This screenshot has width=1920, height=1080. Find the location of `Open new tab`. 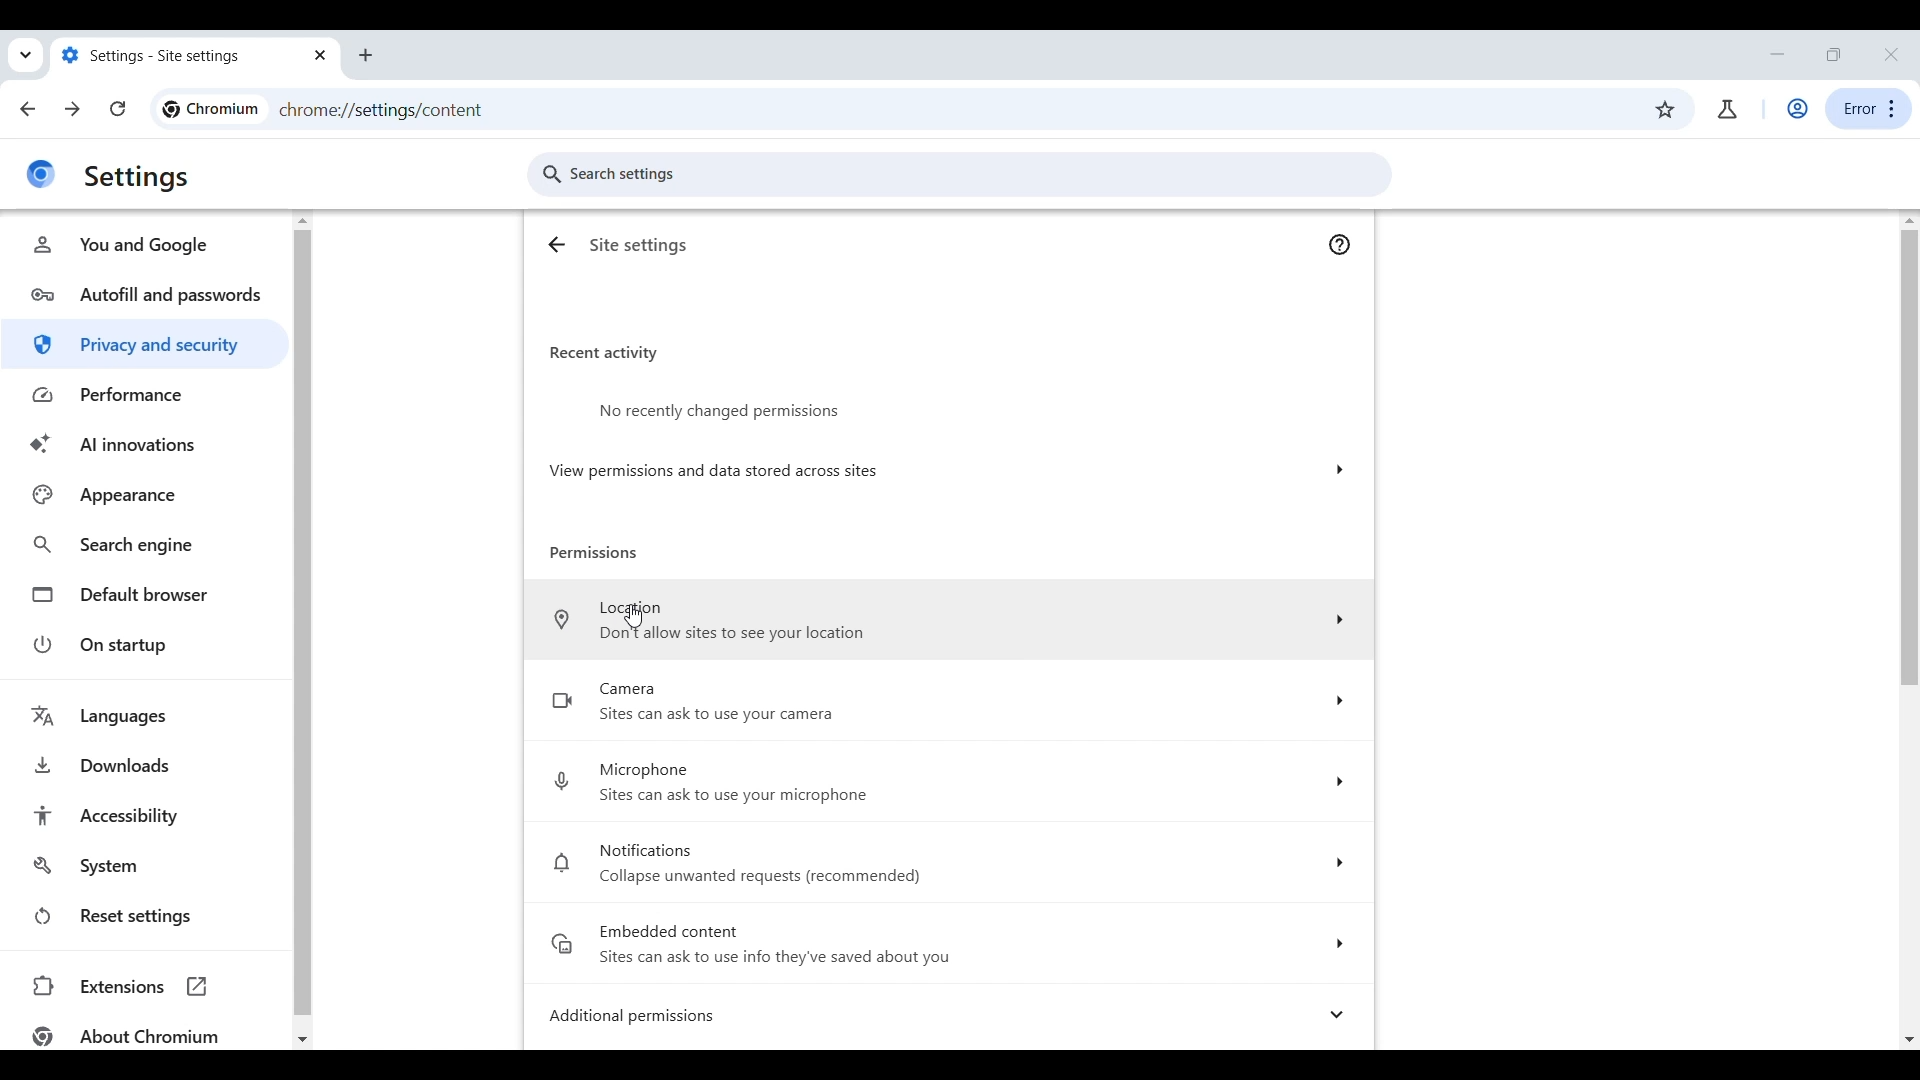

Open new tab is located at coordinates (367, 56).